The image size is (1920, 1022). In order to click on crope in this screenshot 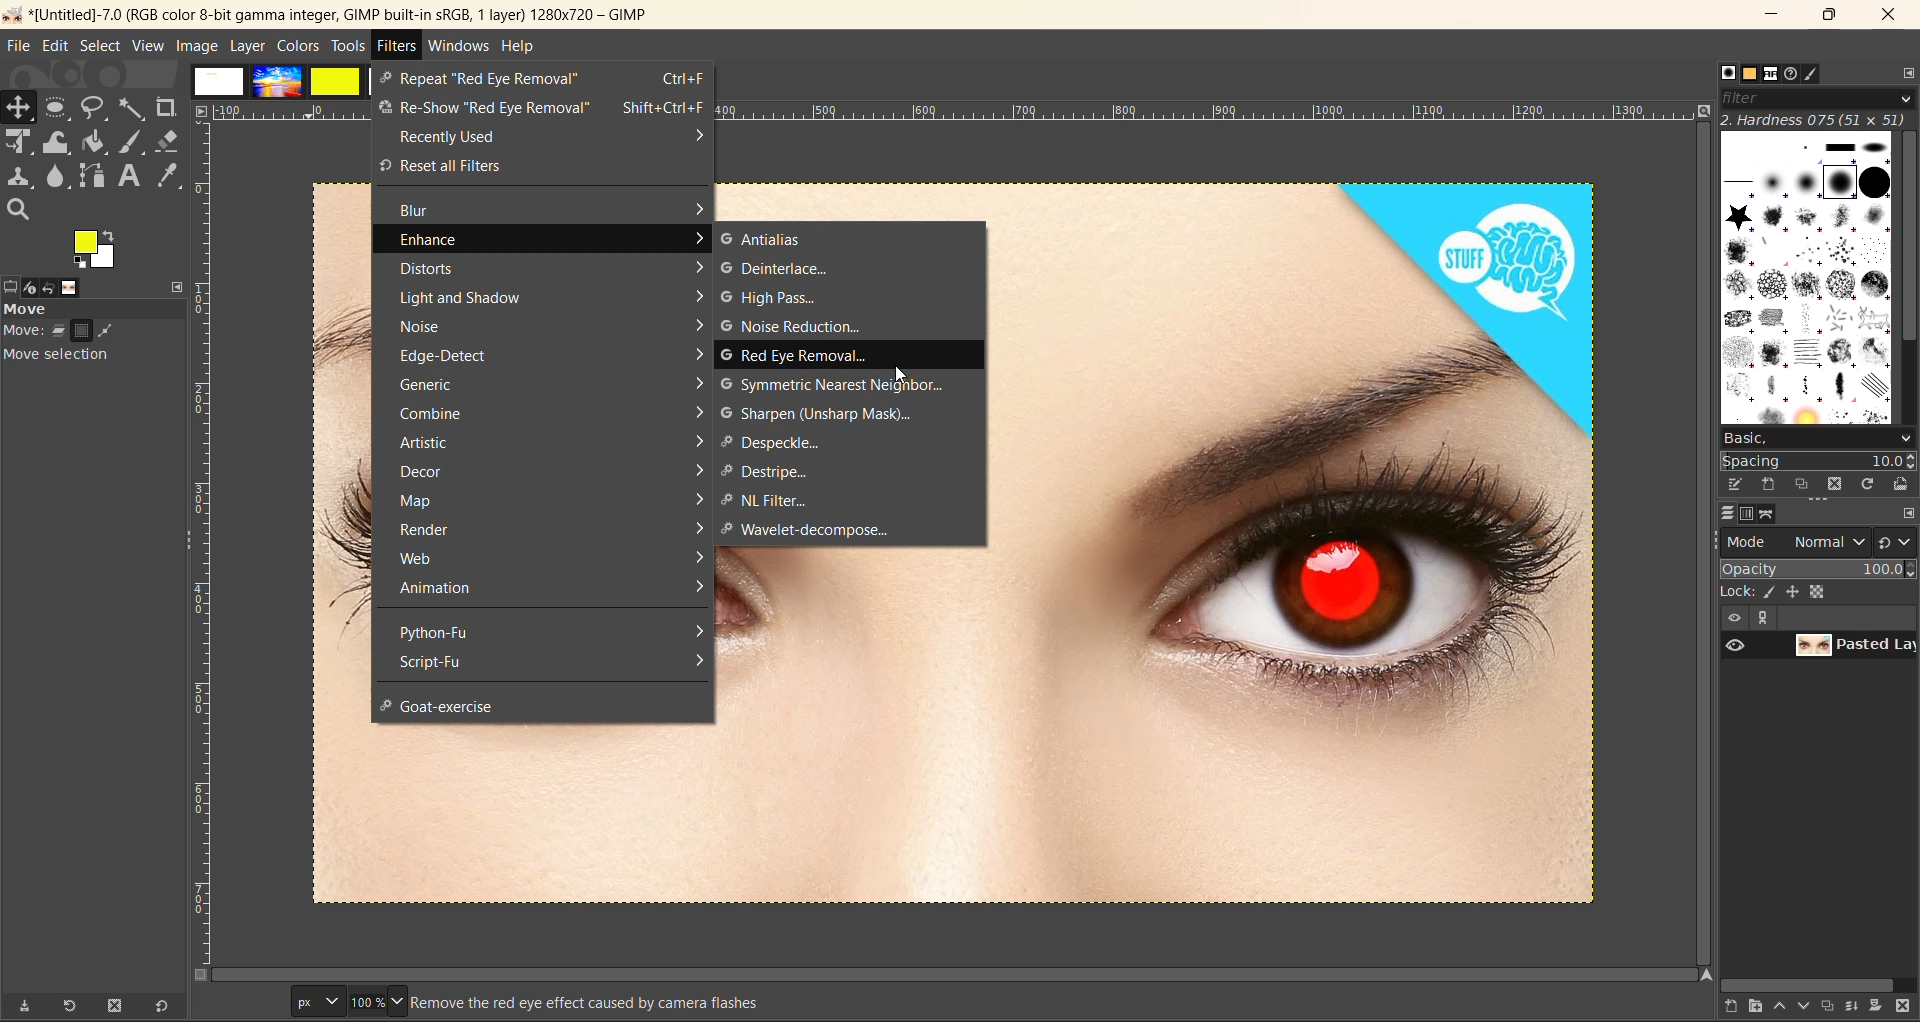, I will do `click(164, 107)`.